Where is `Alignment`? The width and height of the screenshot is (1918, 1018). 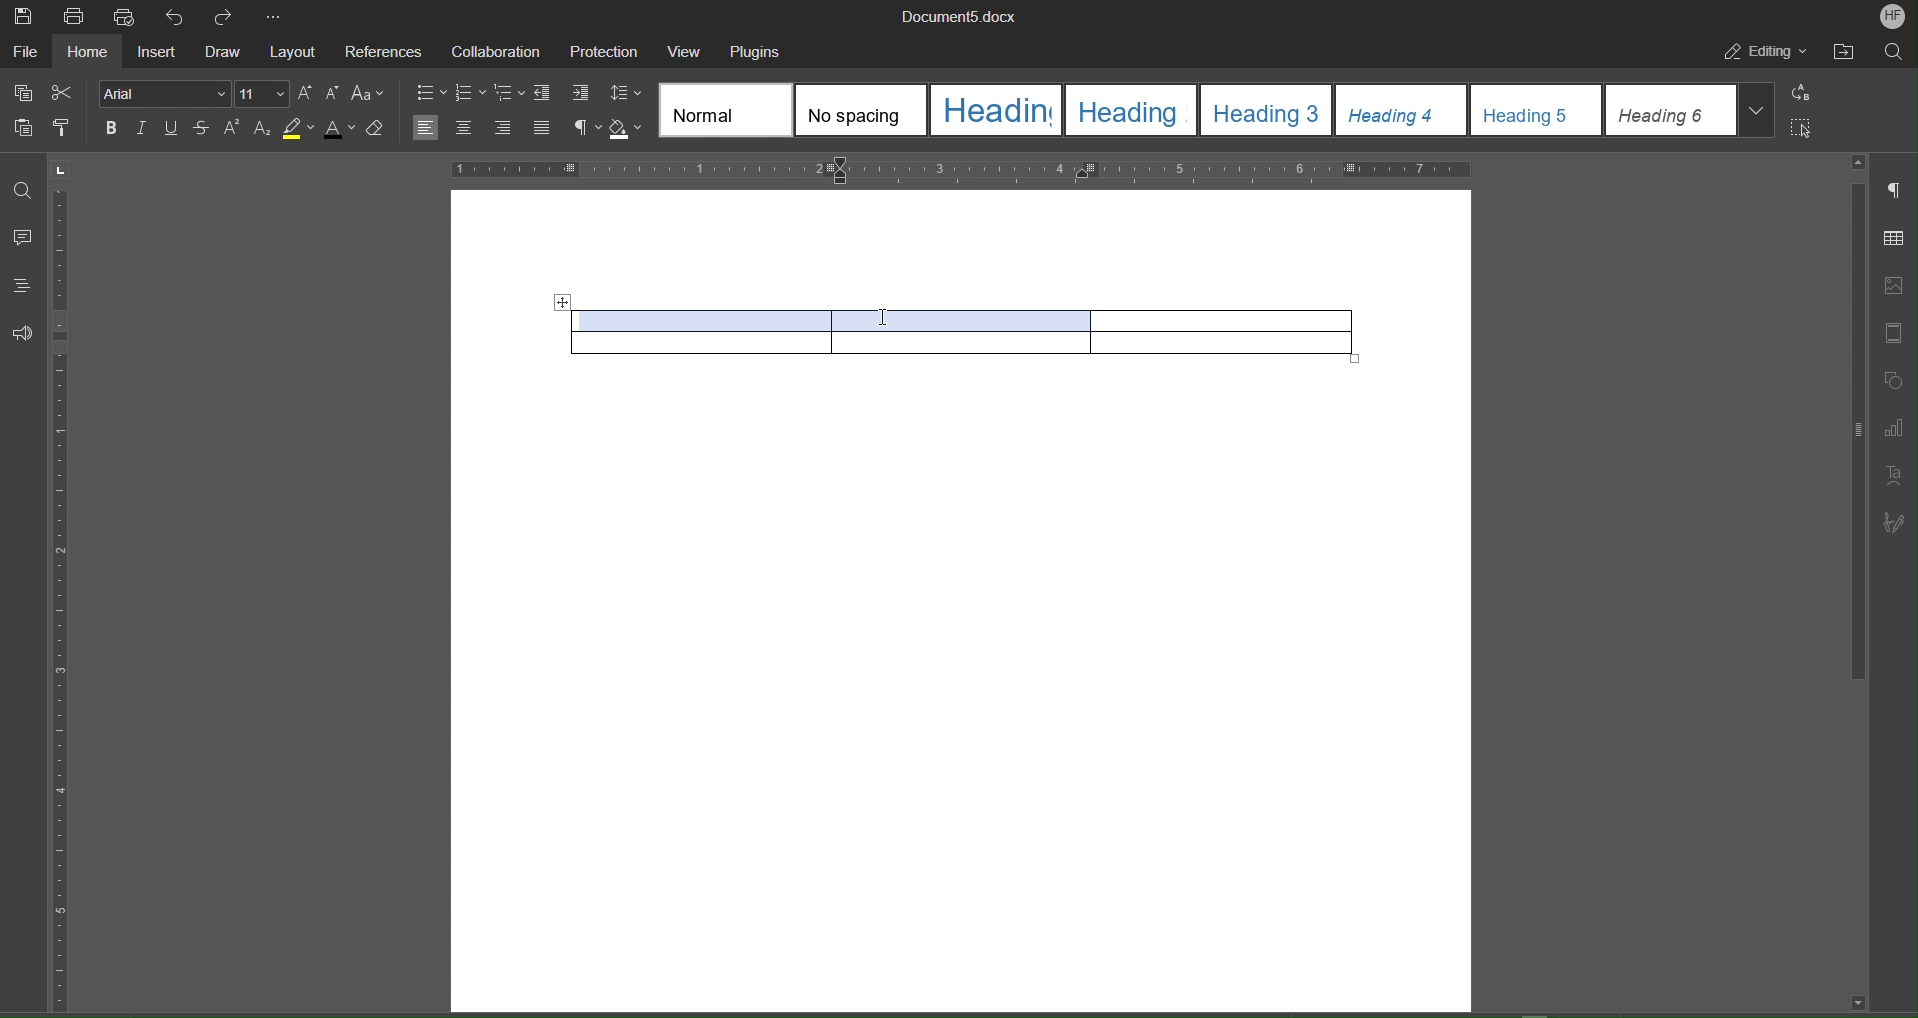 Alignment is located at coordinates (482, 128).